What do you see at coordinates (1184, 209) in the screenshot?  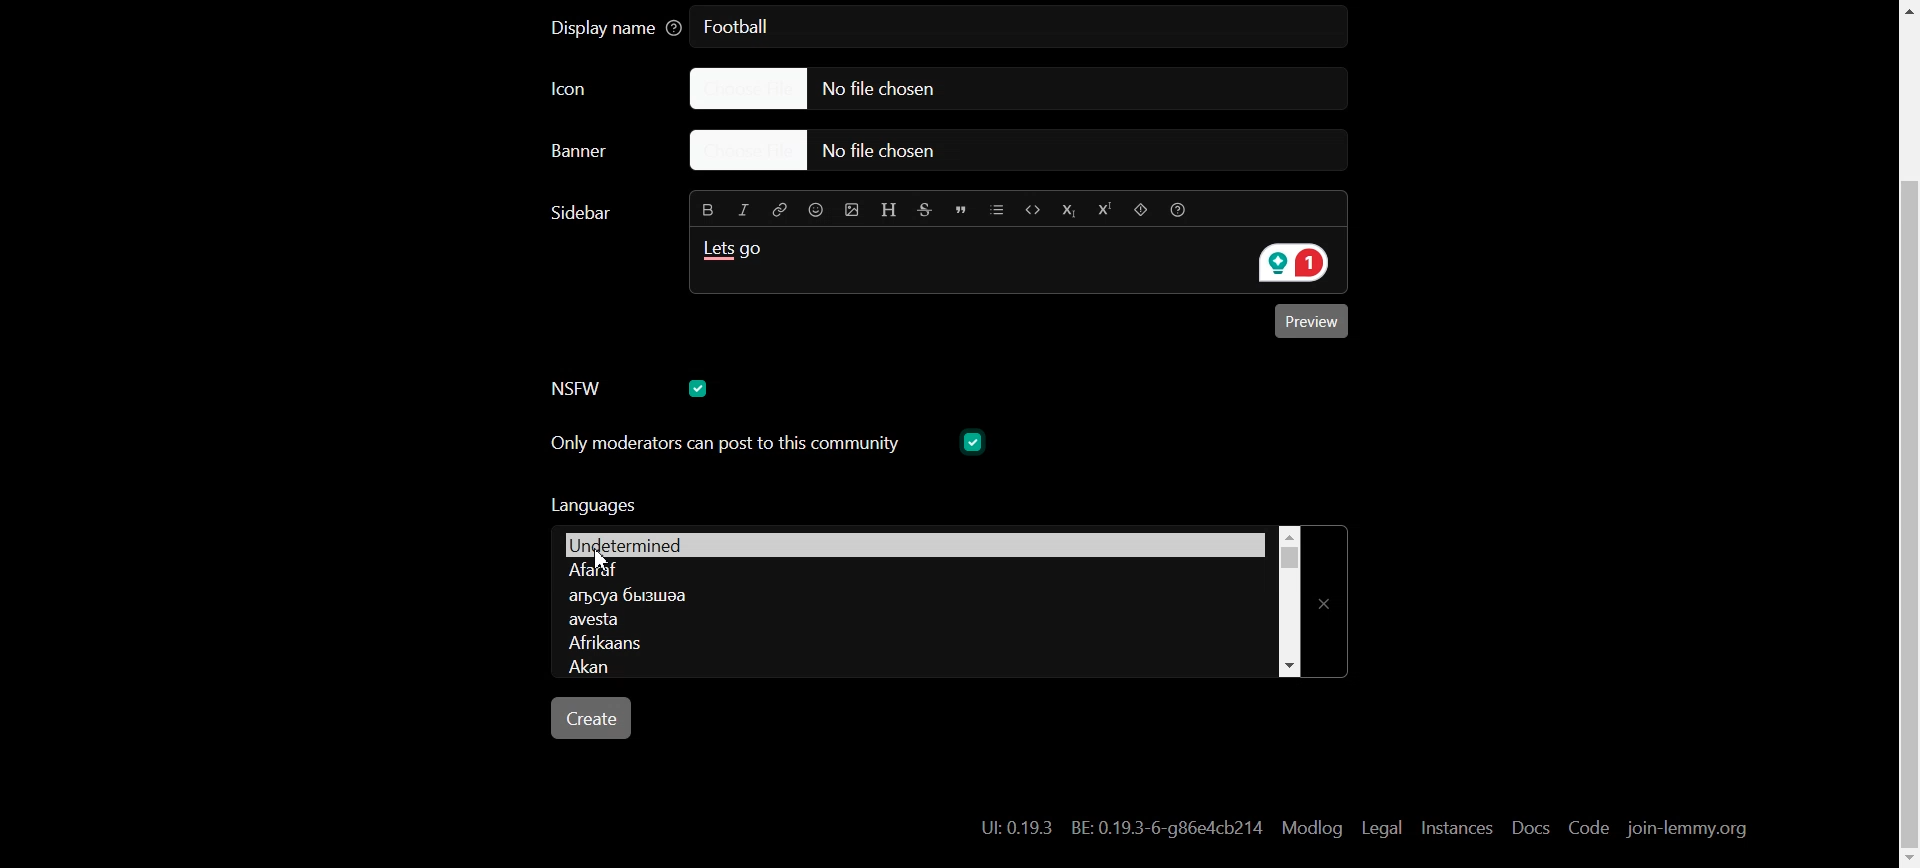 I see `Formatting Help` at bounding box center [1184, 209].